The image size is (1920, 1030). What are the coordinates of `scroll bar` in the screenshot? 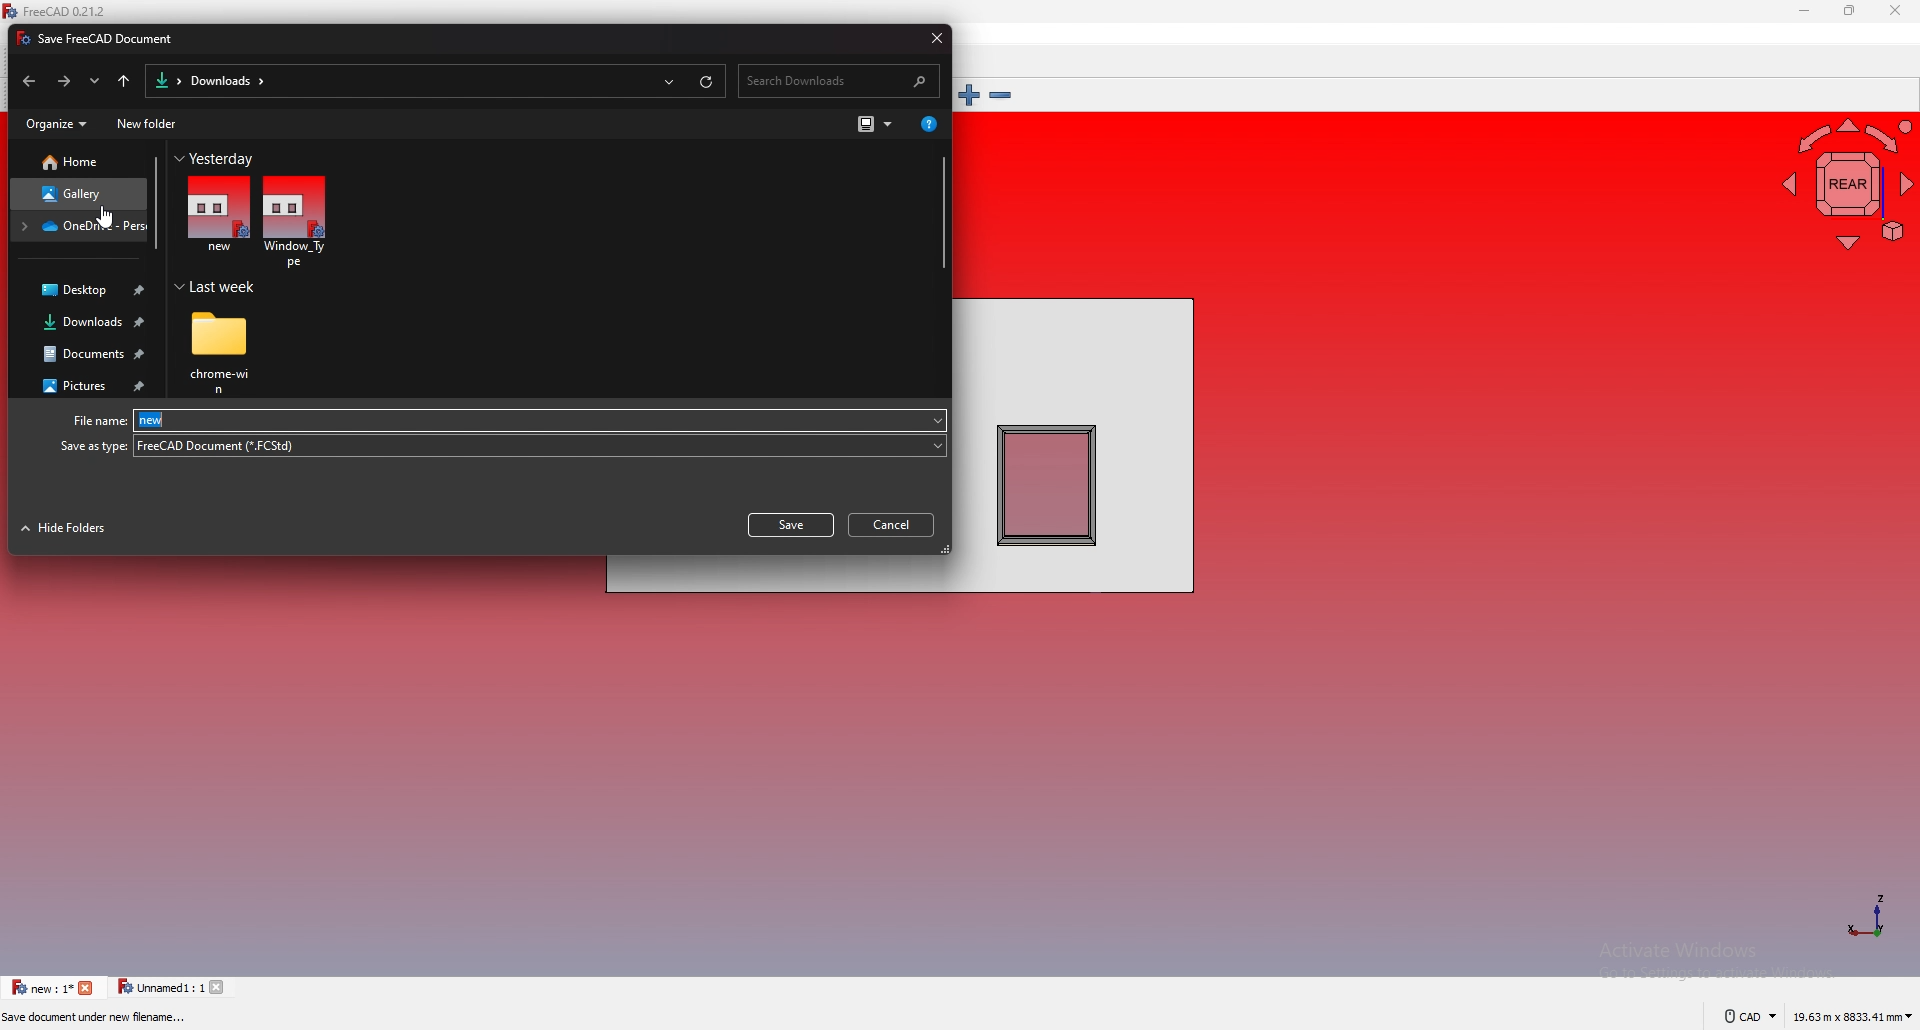 It's located at (161, 202).